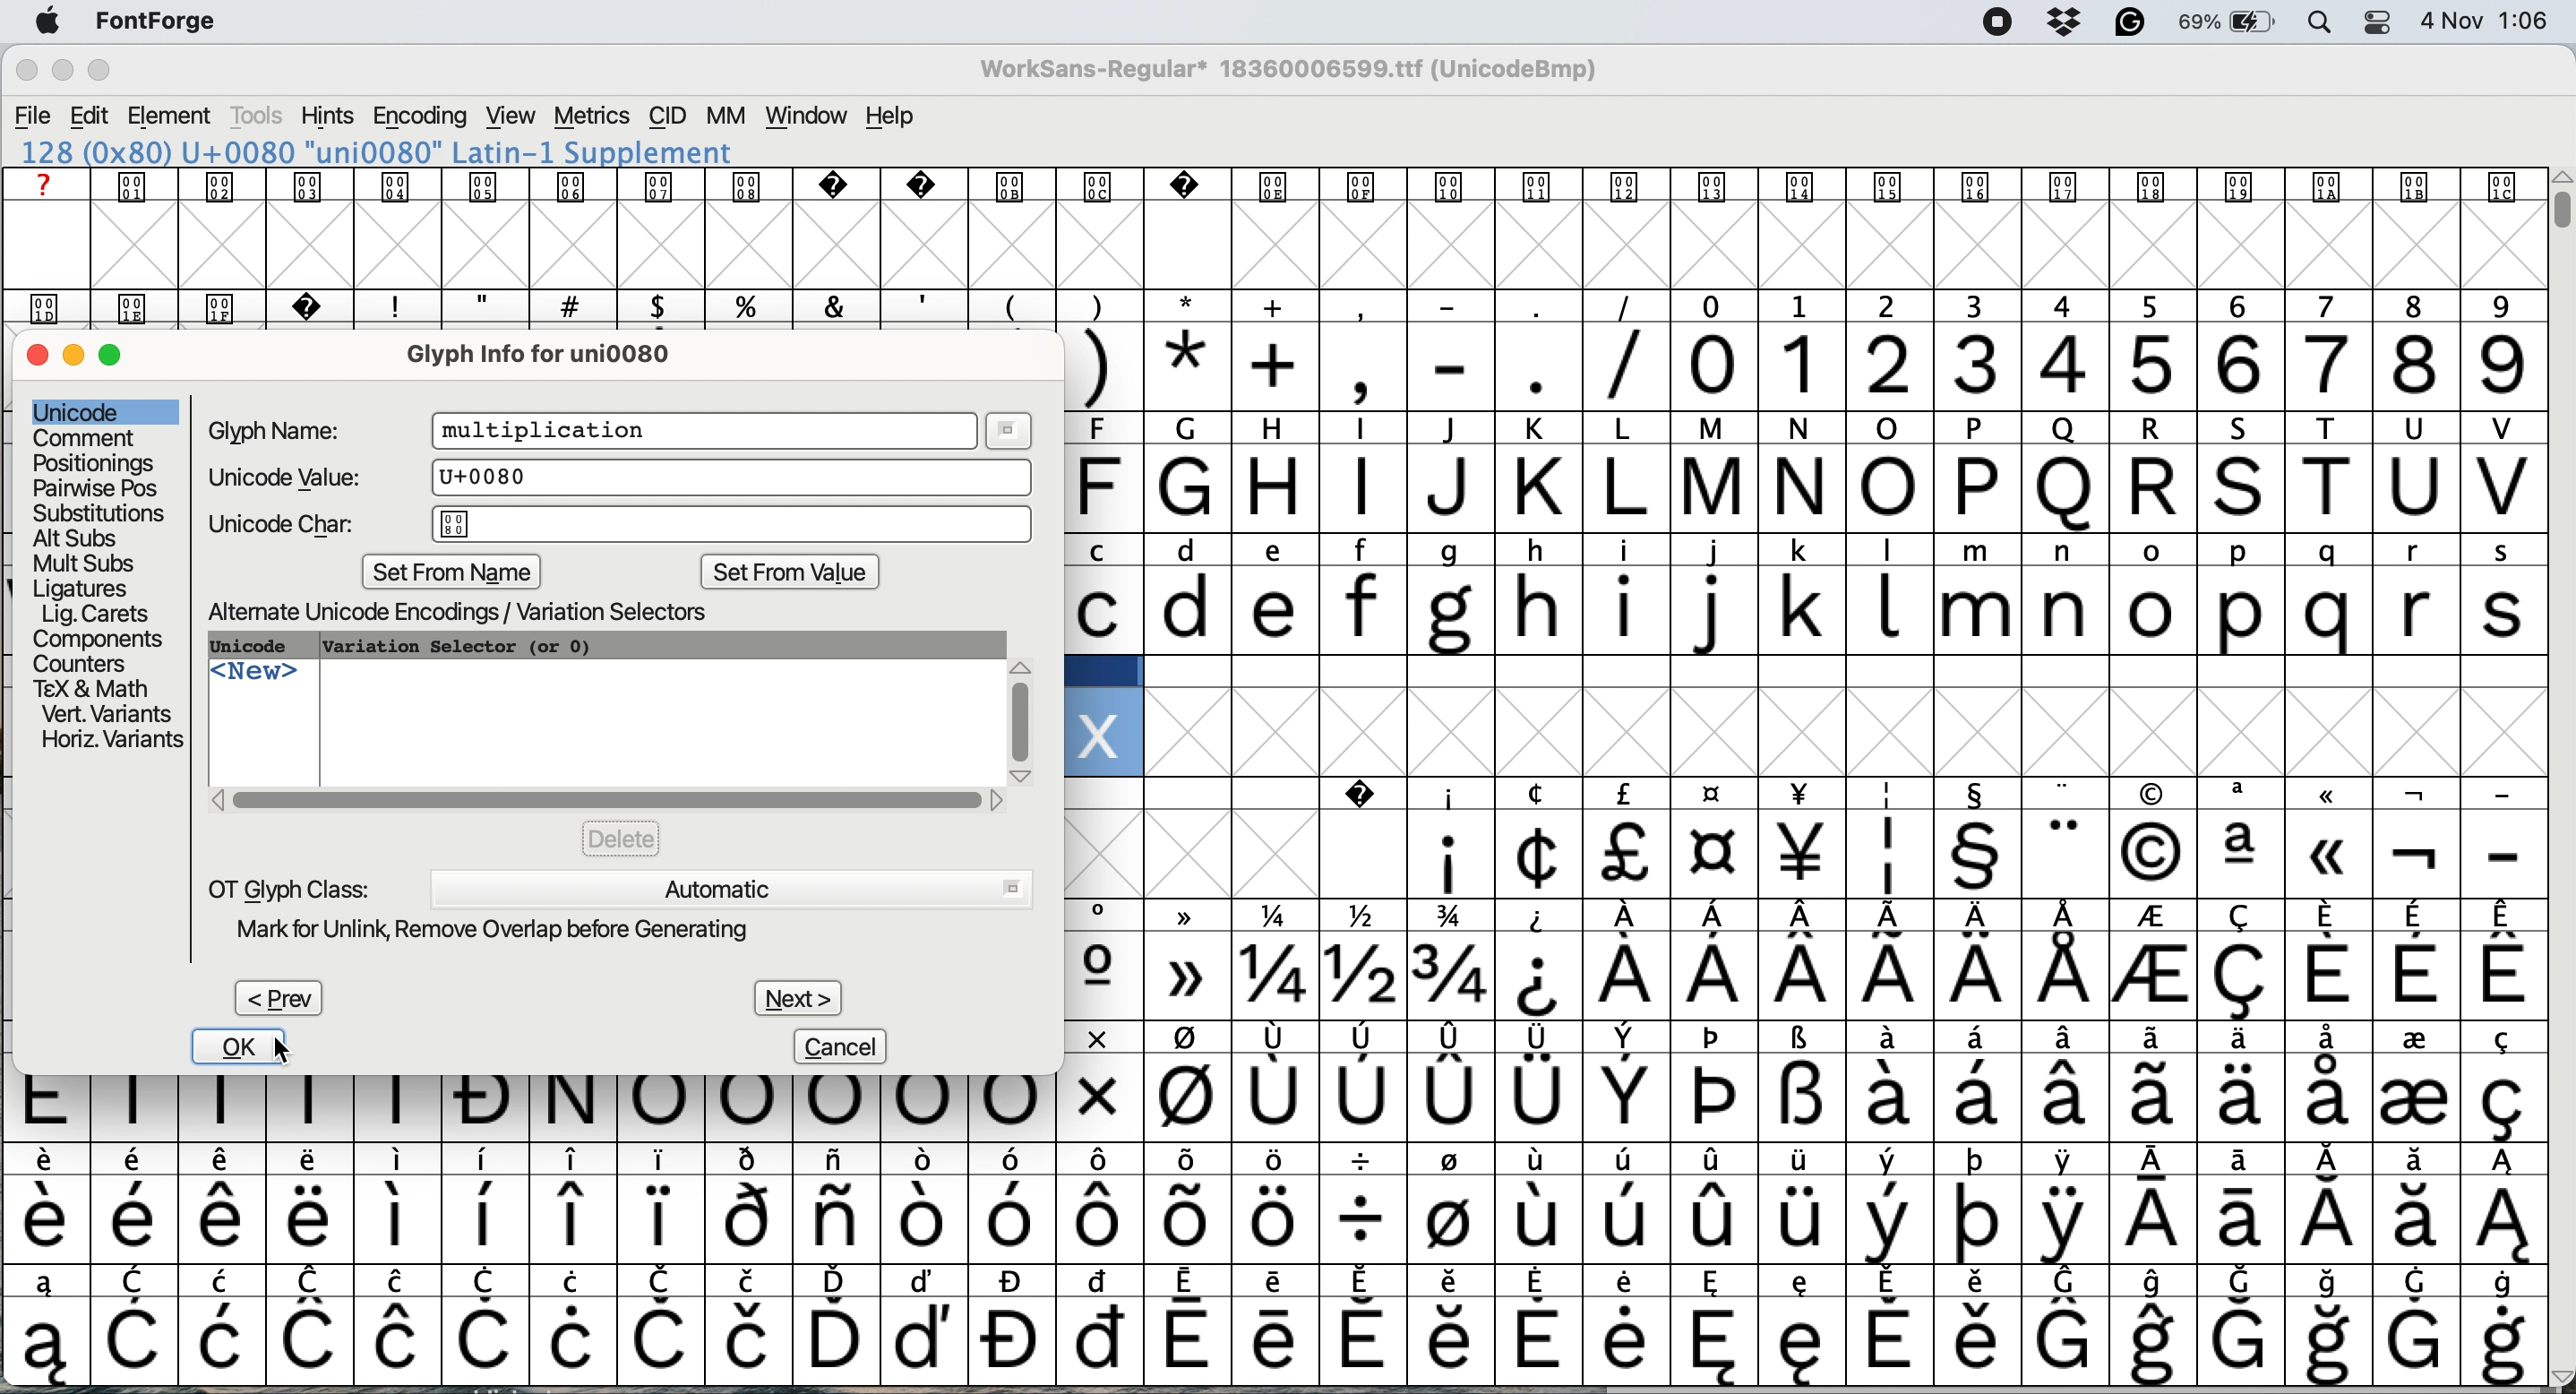 The height and width of the screenshot is (1394, 2576). What do you see at coordinates (56, 22) in the screenshot?
I see `system logo` at bounding box center [56, 22].